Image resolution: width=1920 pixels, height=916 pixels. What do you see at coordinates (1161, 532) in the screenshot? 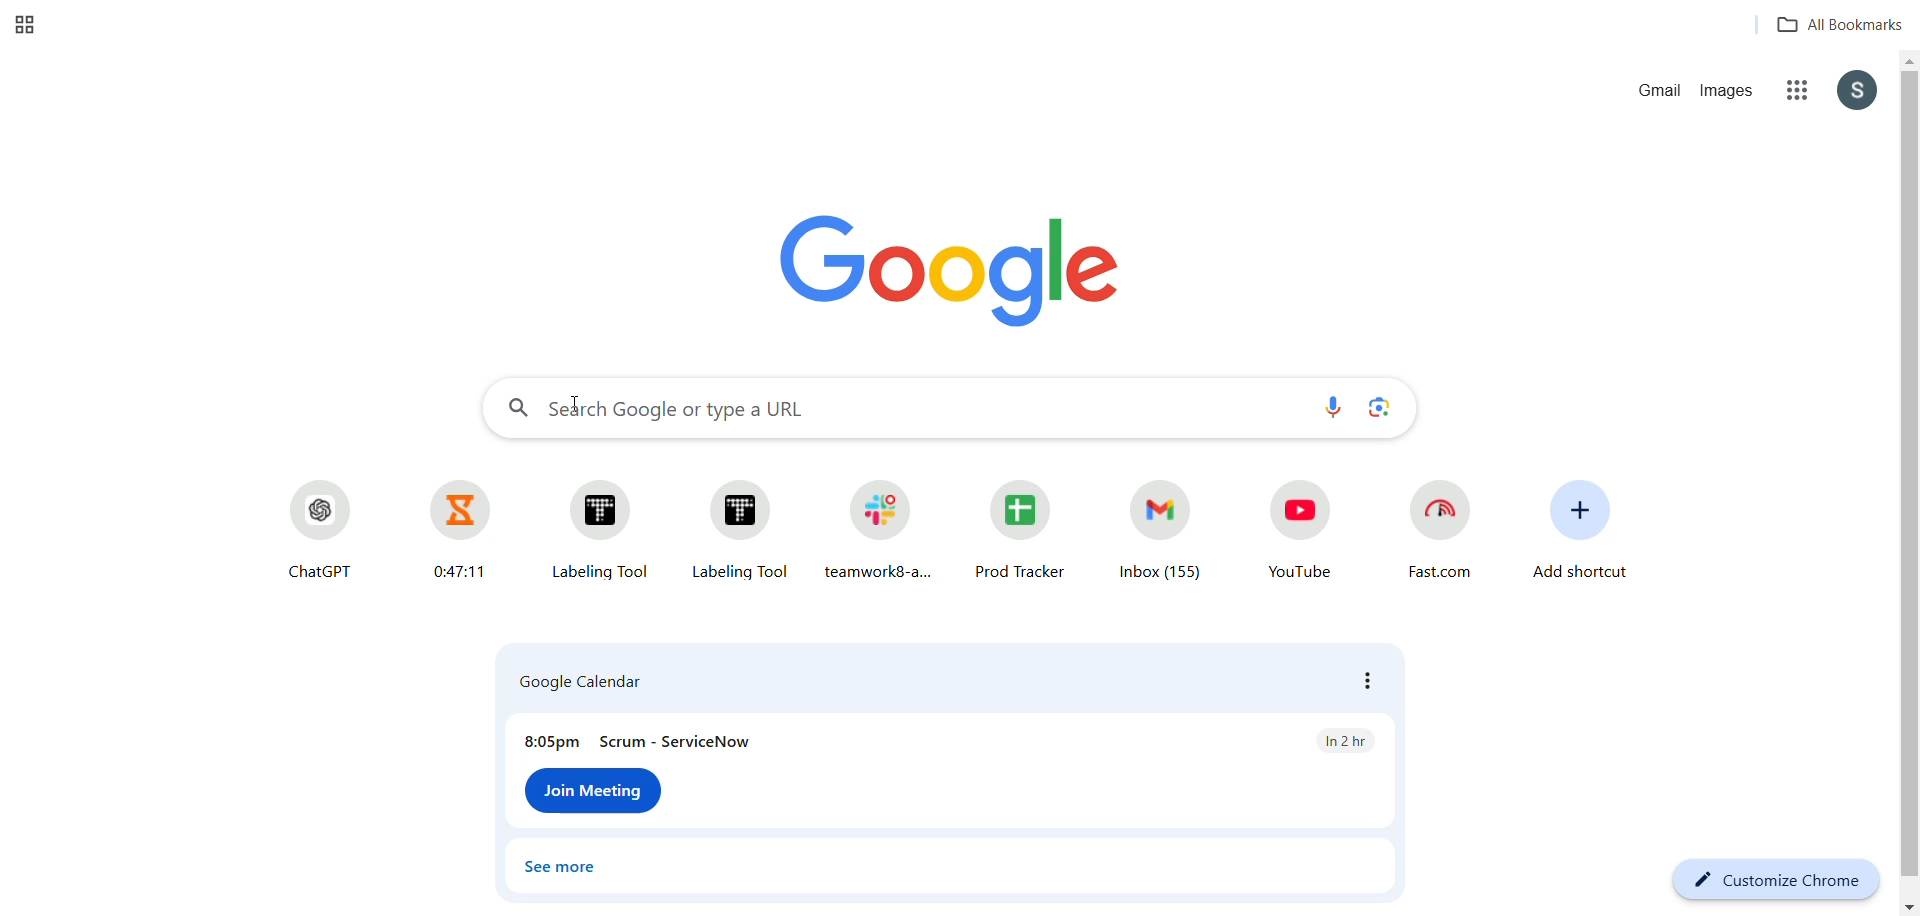
I see `Inbox (155)` at bounding box center [1161, 532].